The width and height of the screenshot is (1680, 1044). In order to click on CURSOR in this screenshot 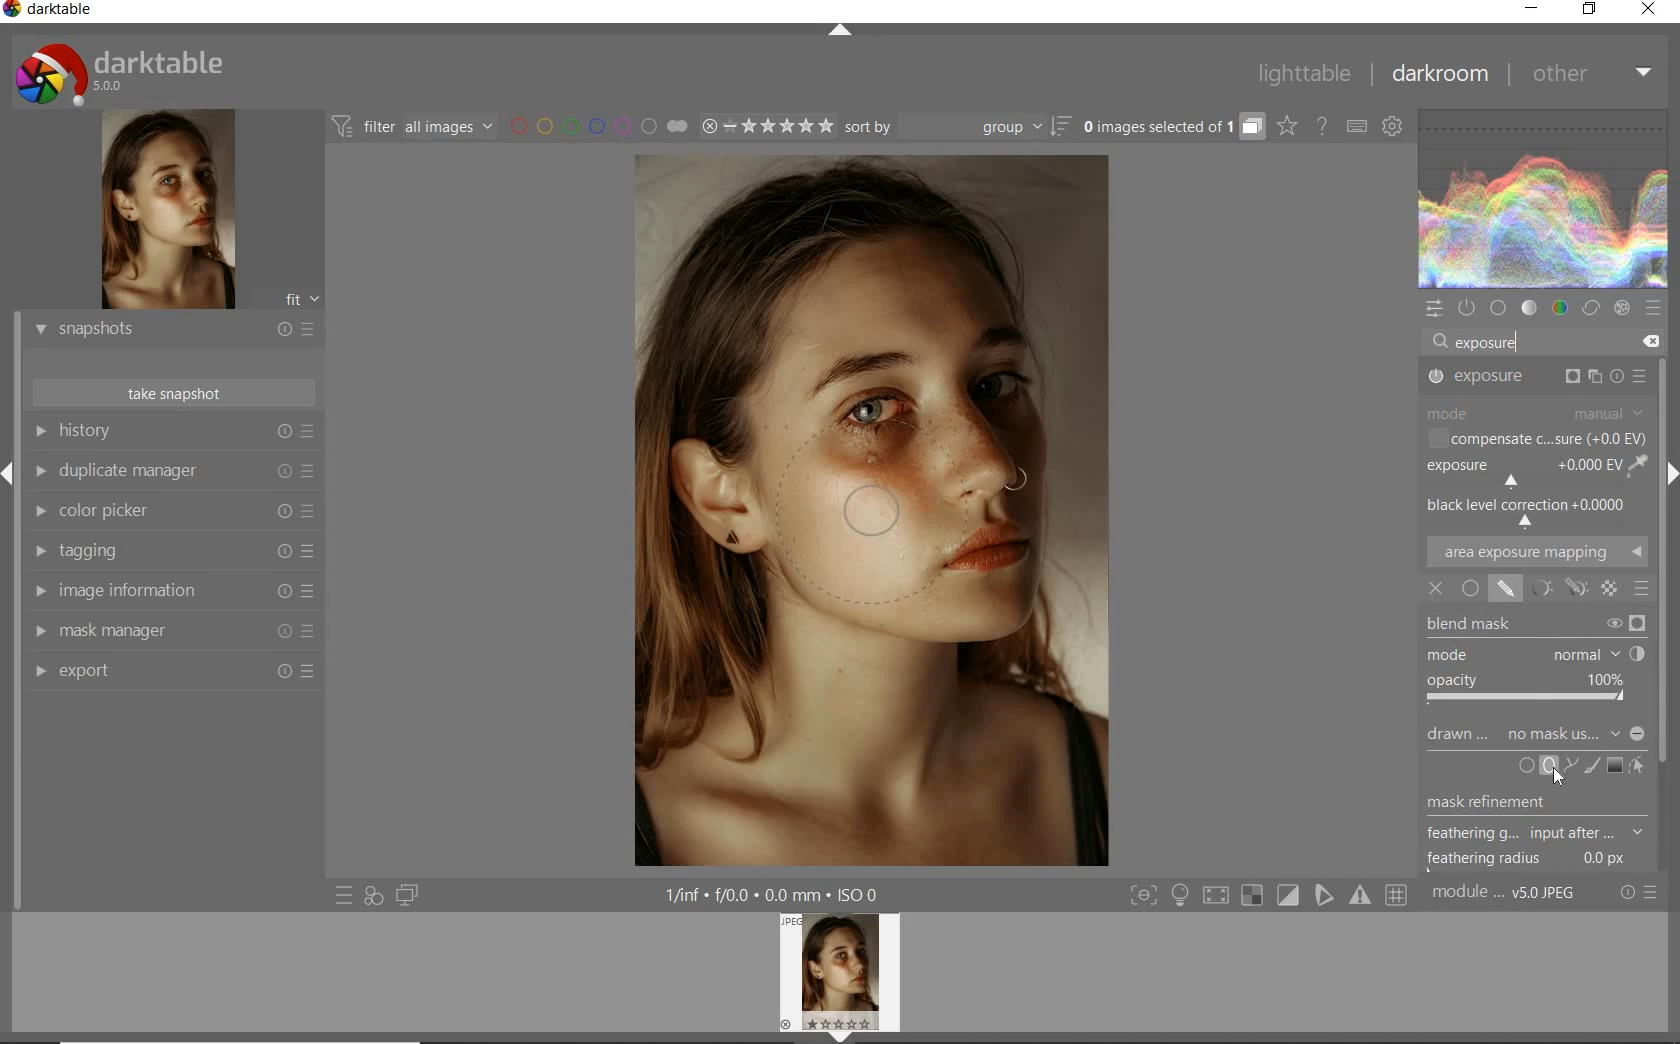, I will do `click(1557, 776)`.